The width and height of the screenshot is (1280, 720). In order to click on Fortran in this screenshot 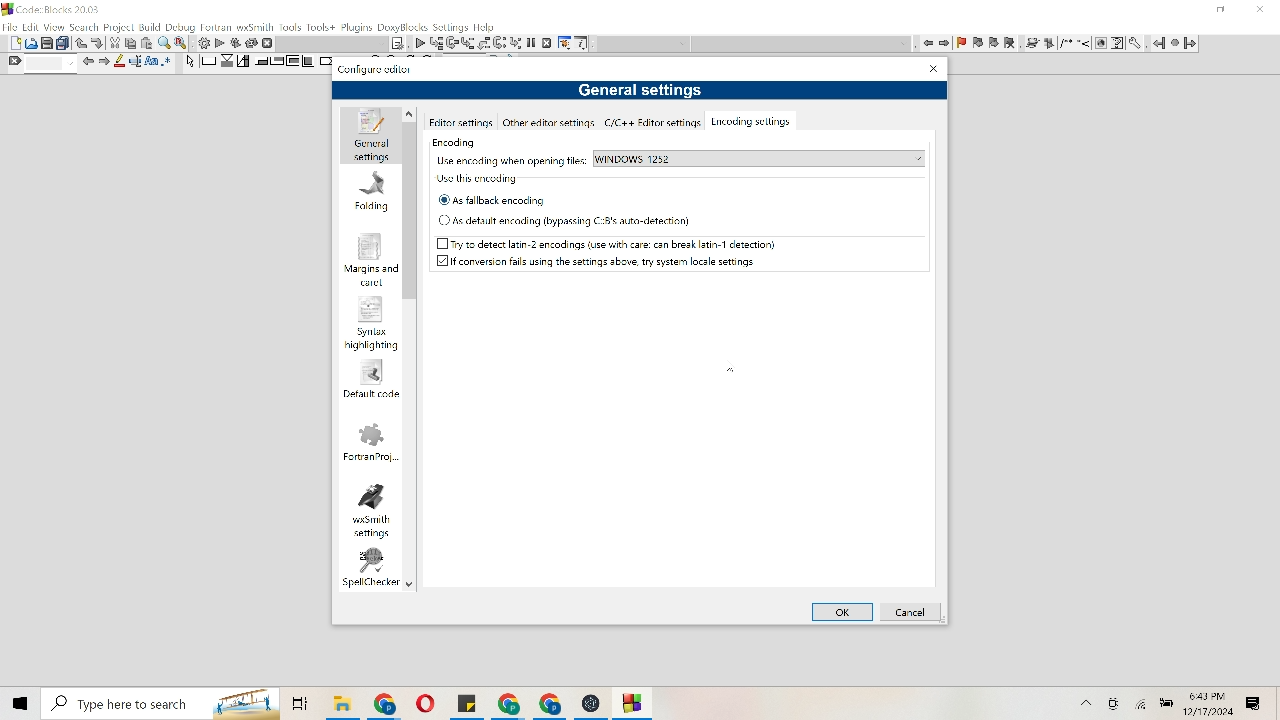, I will do `click(217, 28)`.